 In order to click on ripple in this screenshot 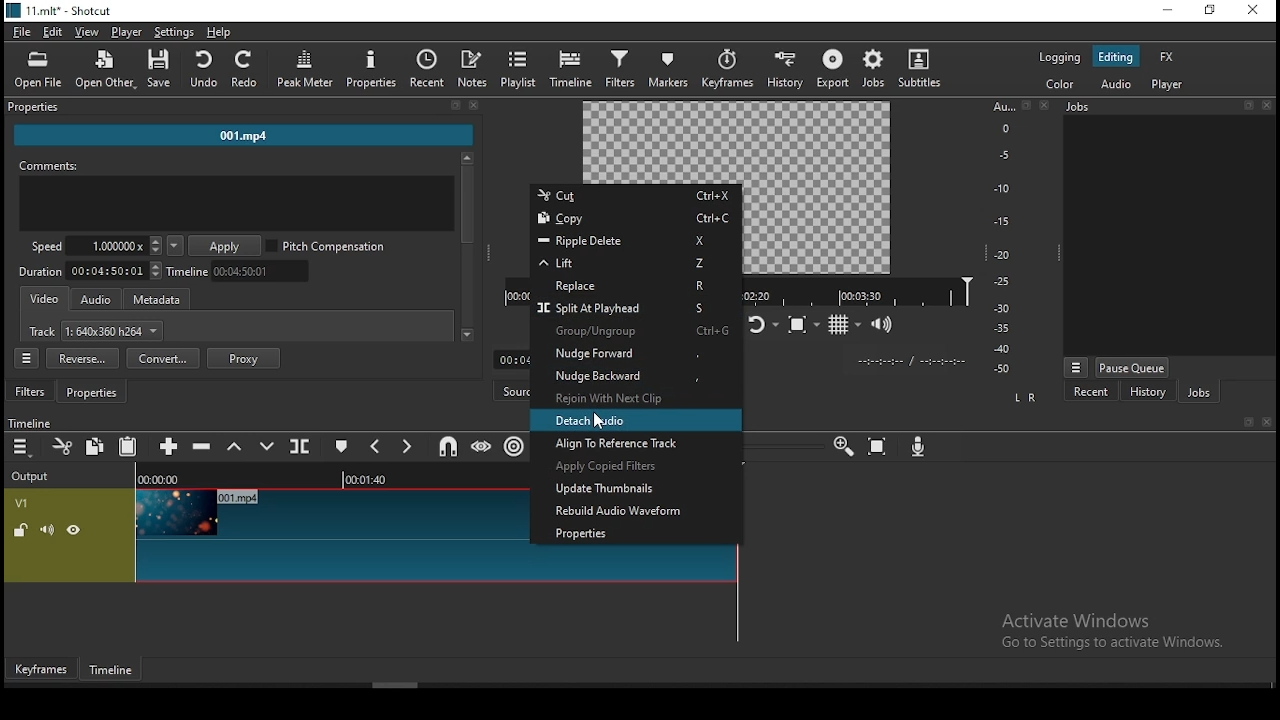, I will do `click(513, 445)`.